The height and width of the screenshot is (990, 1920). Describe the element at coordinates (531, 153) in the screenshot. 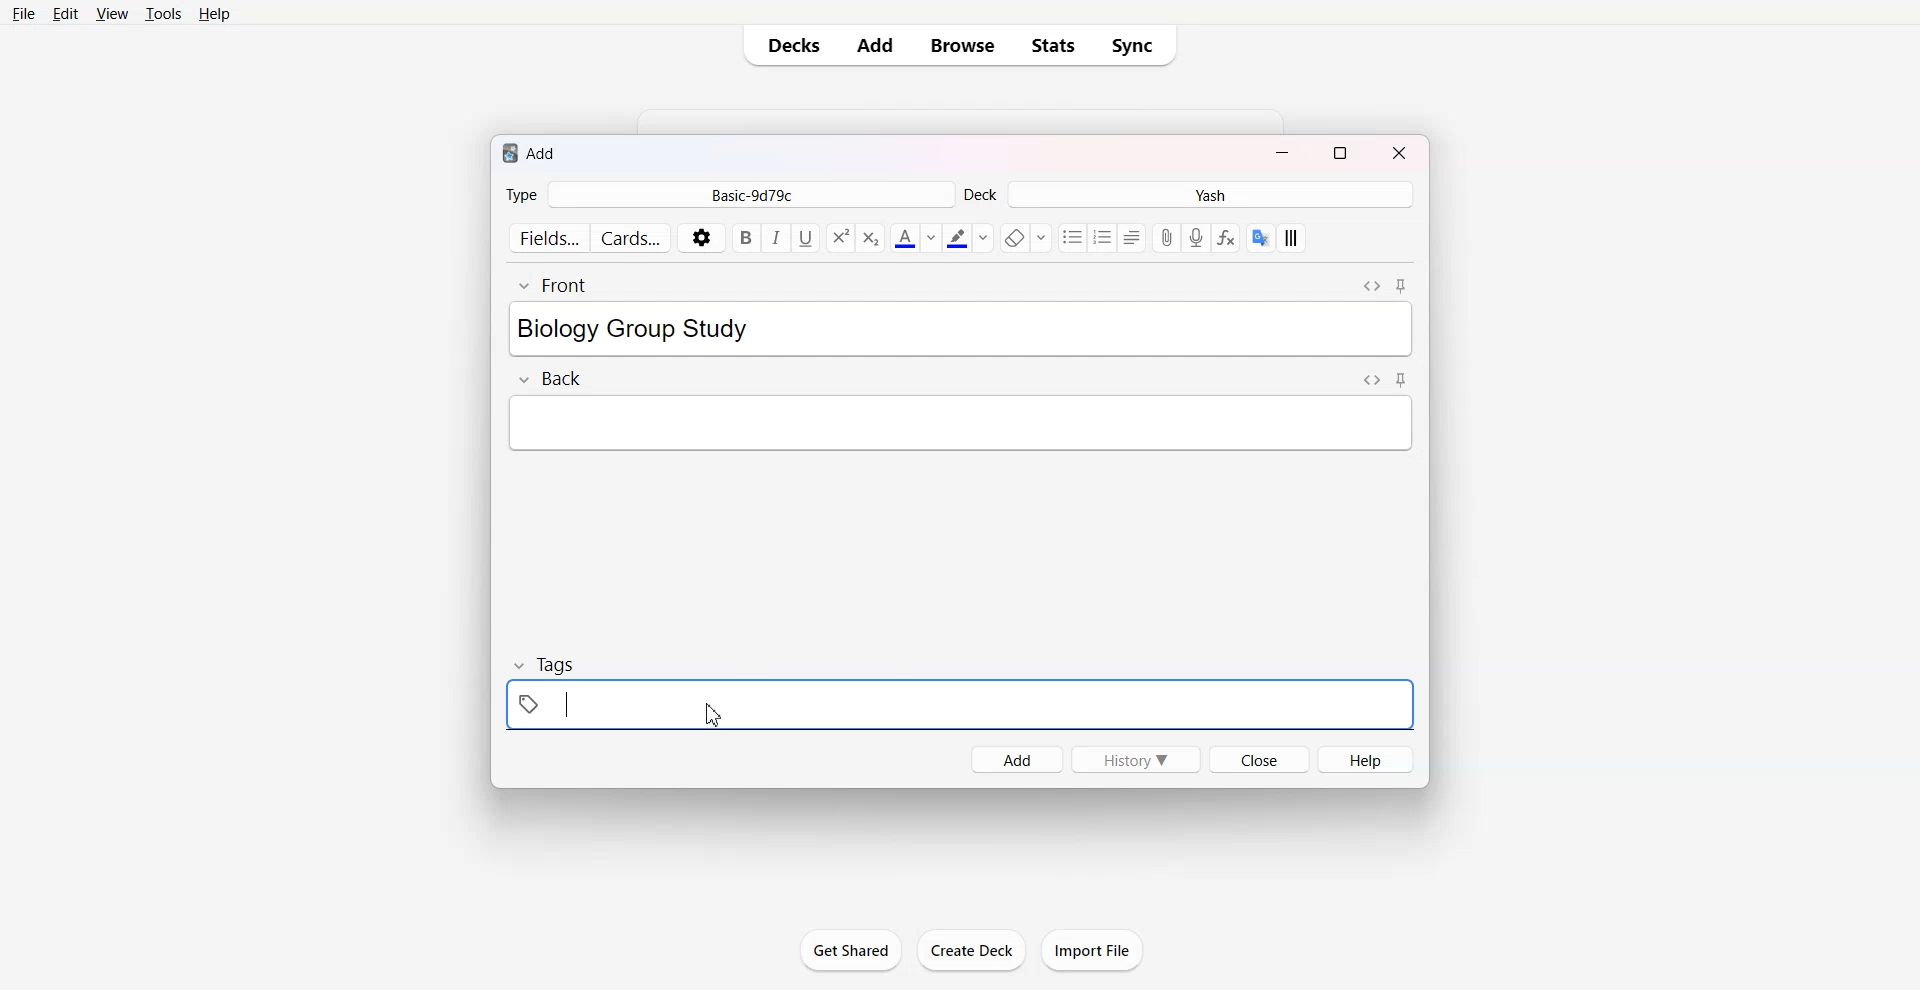

I see `add` at that location.